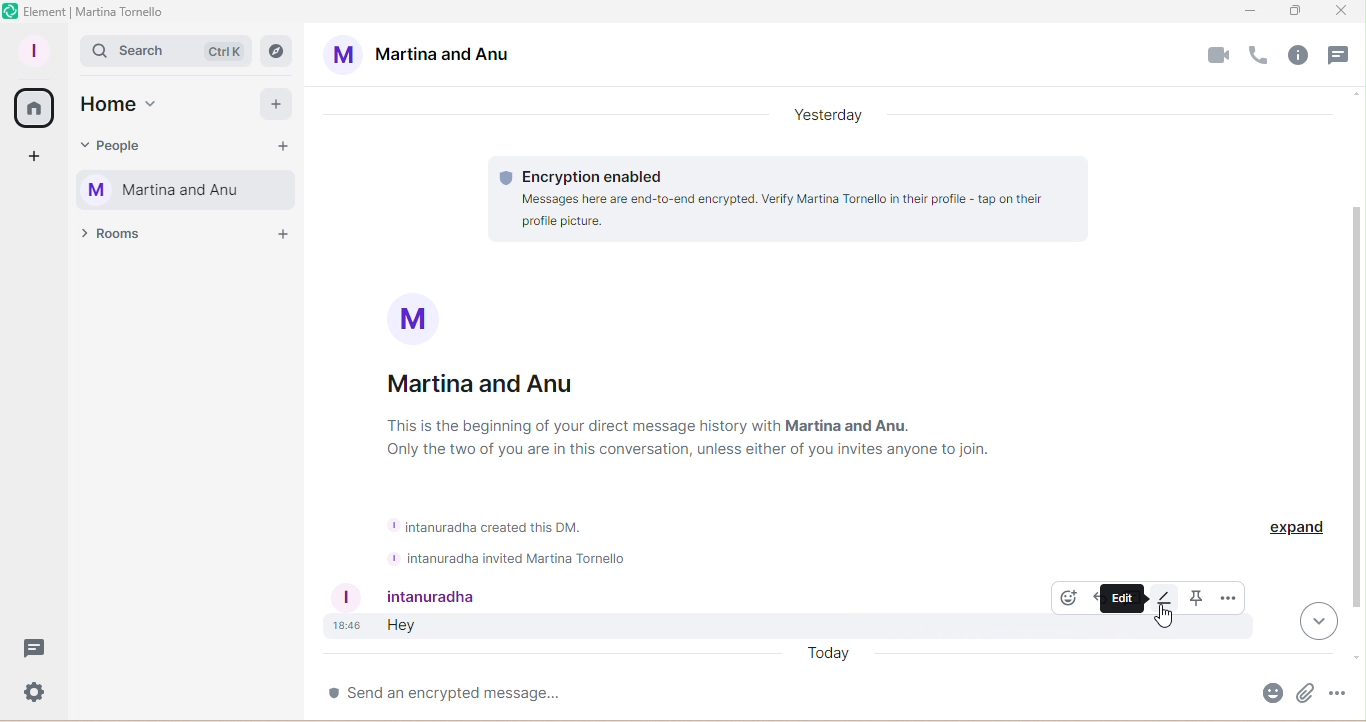 The image size is (1366, 722). What do you see at coordinates (1192, 598) in the screenshot?
I see `Pin` at bounding box center [1192, 598].